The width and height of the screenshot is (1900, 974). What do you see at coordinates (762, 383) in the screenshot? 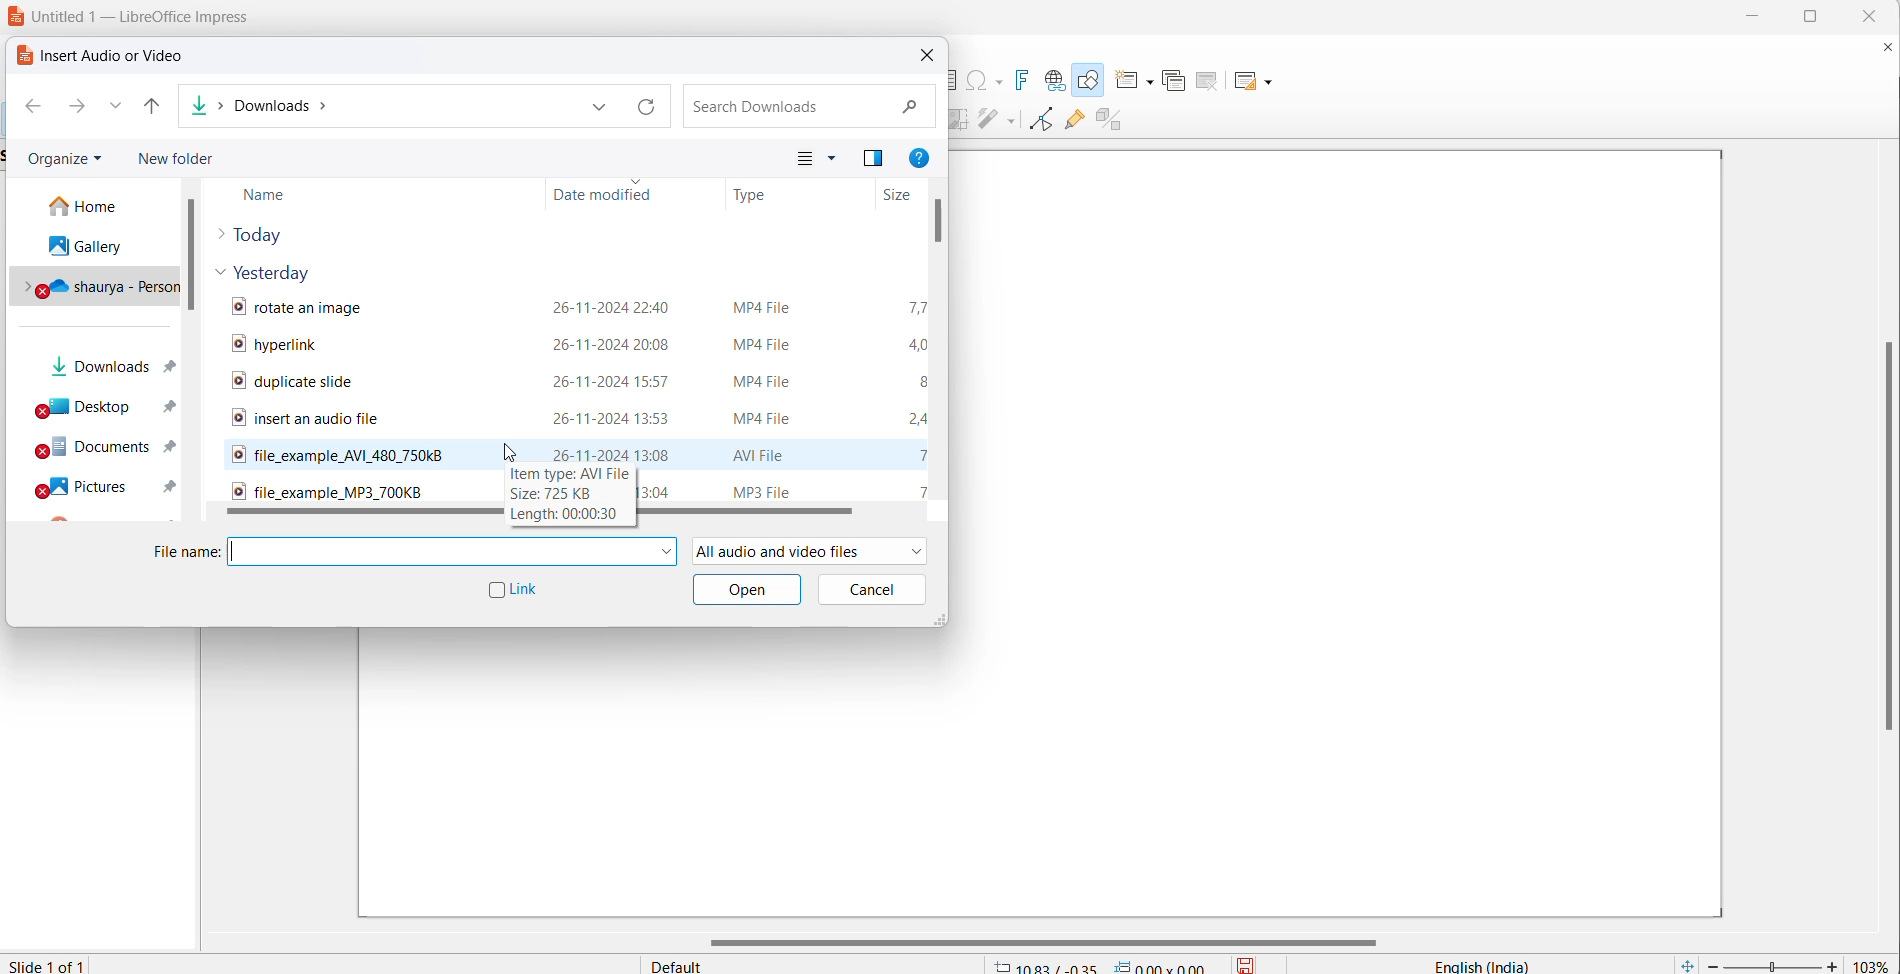
I see `video file format` at bounding box center [762, 383].